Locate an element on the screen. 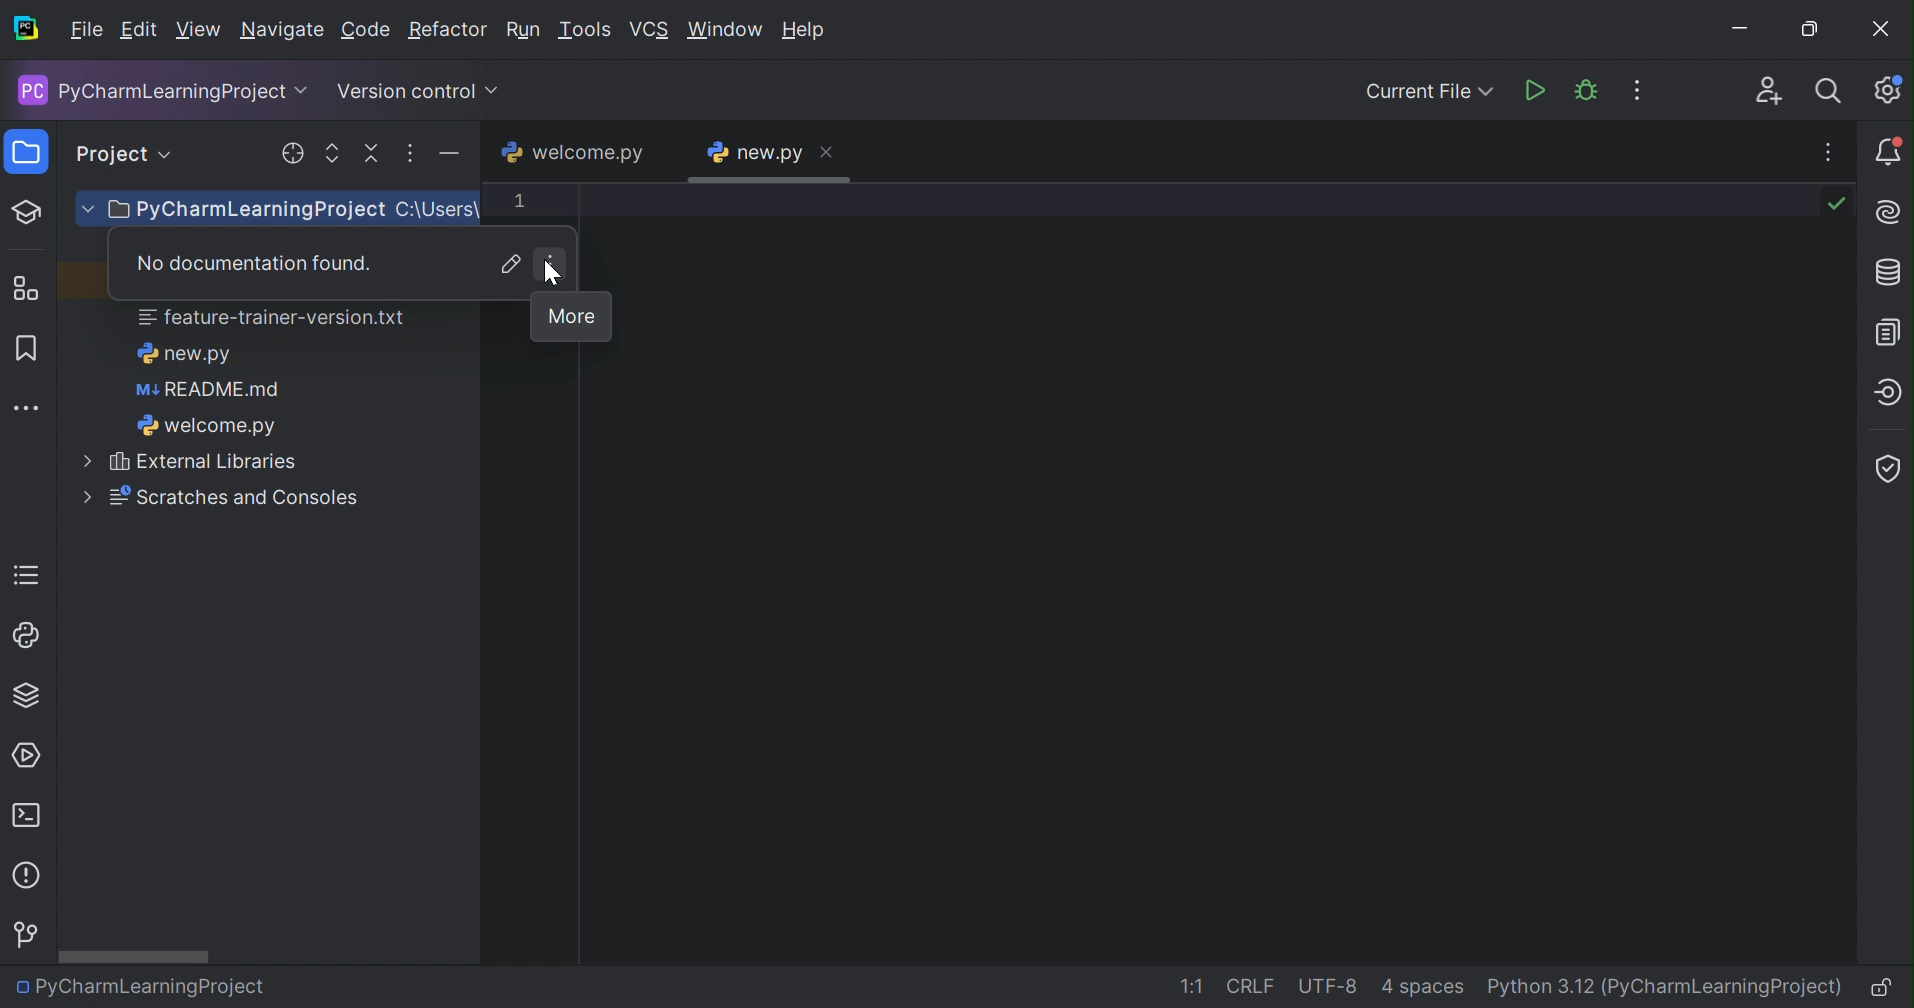  minimize is located at coordinates (453, 156).